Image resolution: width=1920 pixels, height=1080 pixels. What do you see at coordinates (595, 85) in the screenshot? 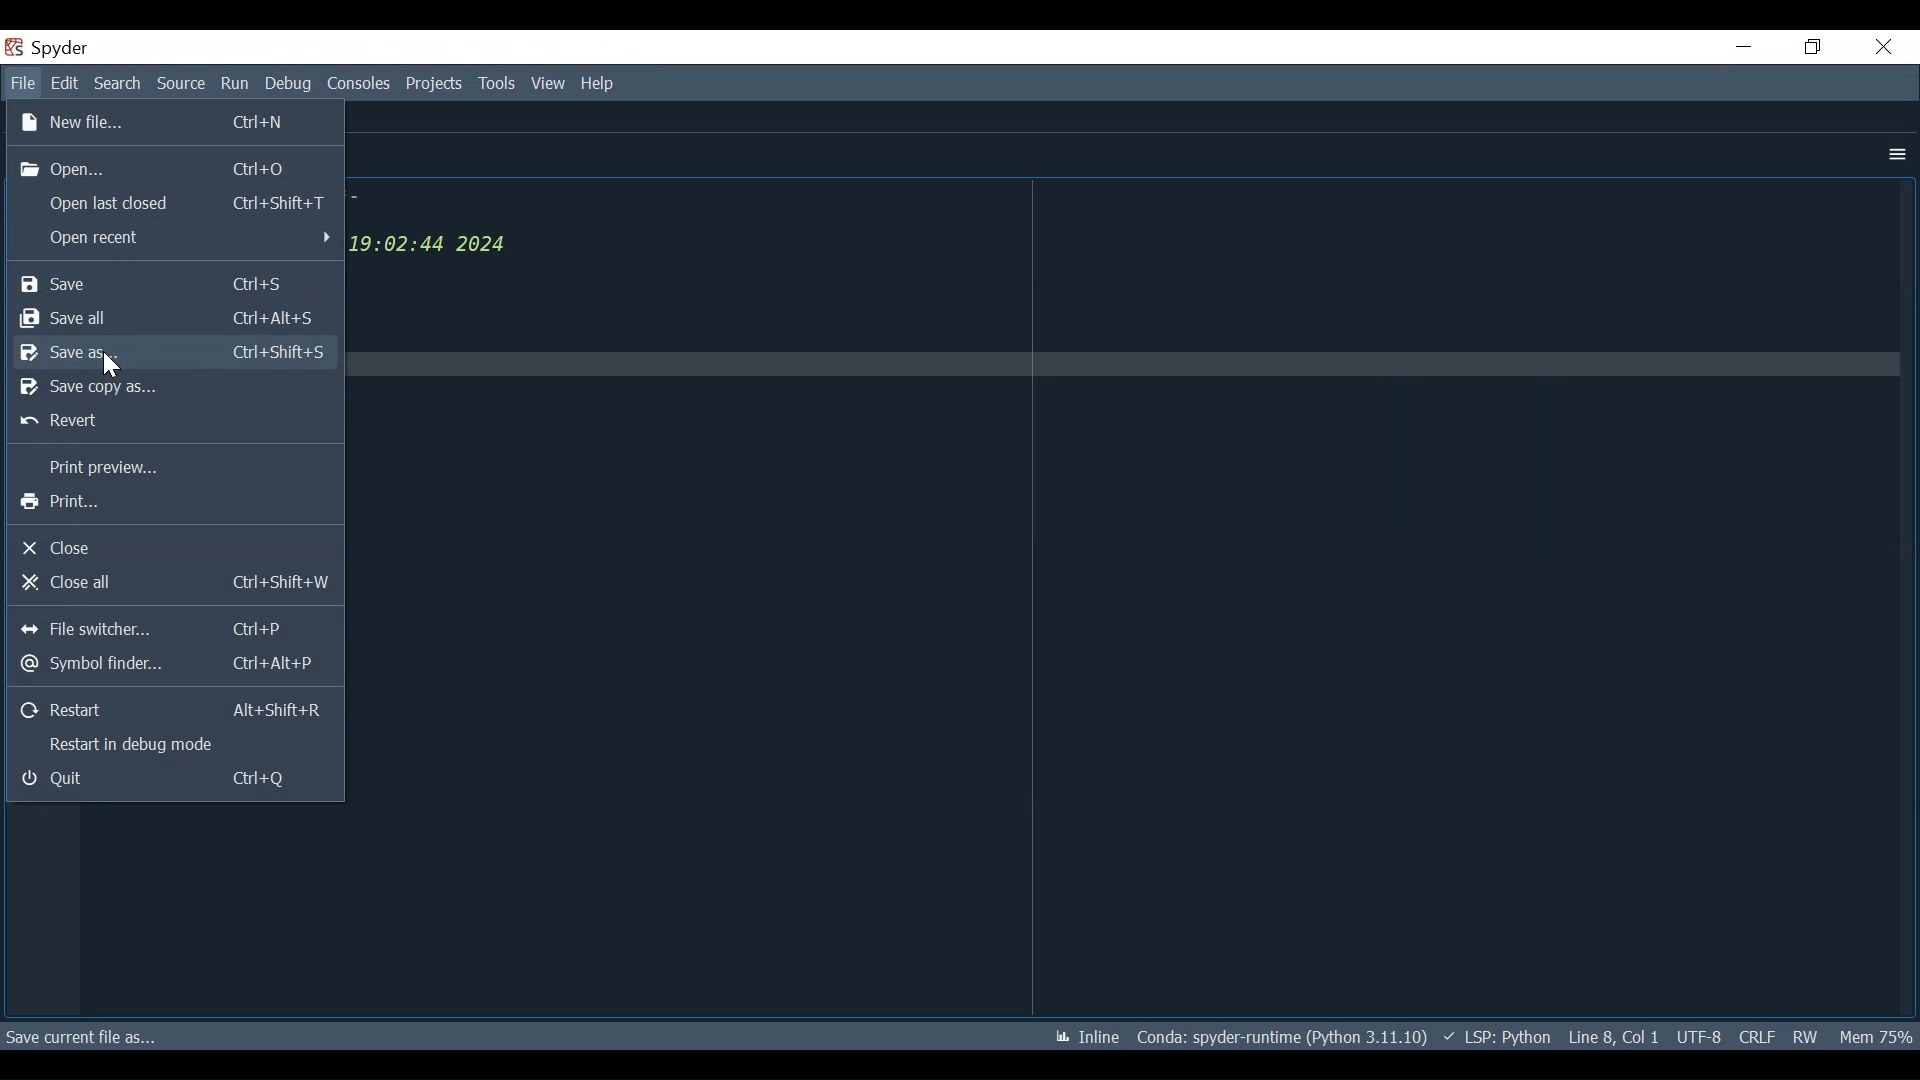
I see `Help` at bounding box center [595, 85].